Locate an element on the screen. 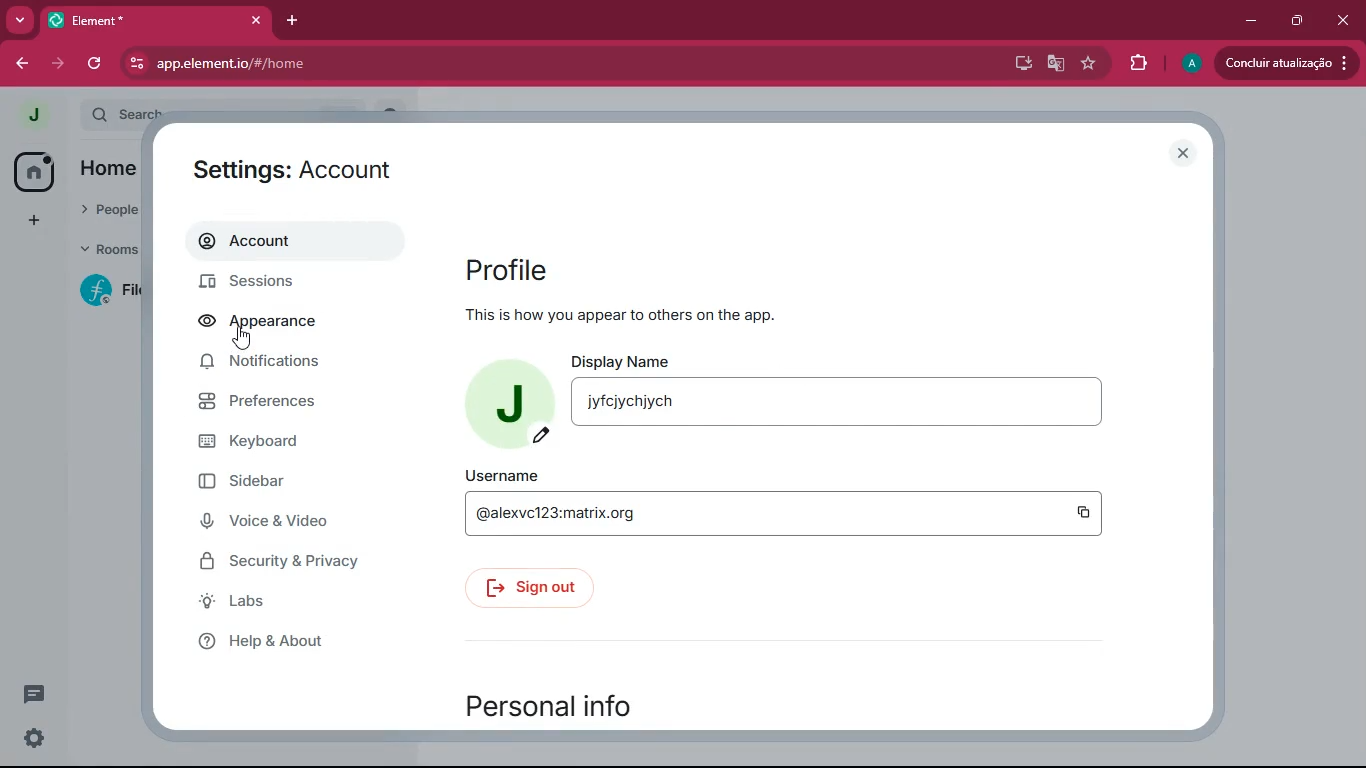  search is located at coordinates (127, 114).